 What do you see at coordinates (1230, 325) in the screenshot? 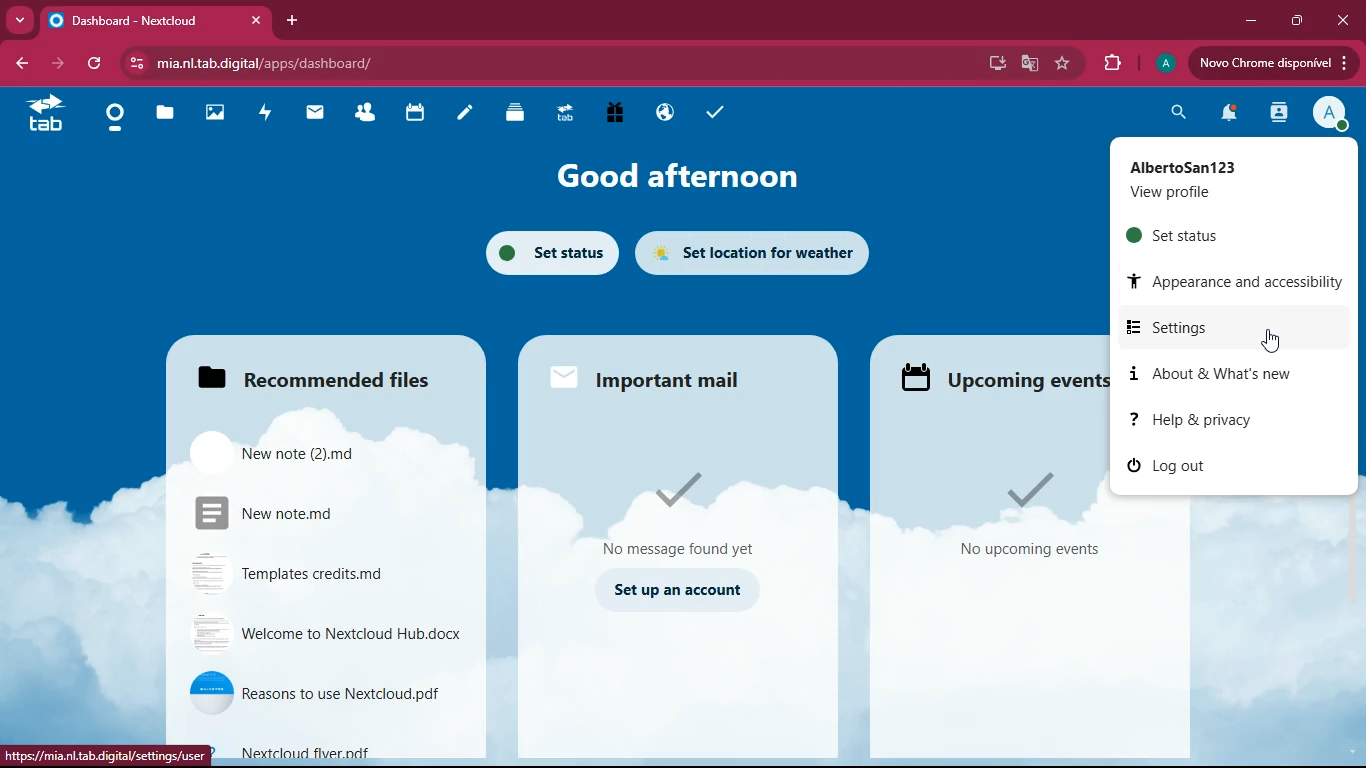
I see `settings` at bounding box center [1230, 325].